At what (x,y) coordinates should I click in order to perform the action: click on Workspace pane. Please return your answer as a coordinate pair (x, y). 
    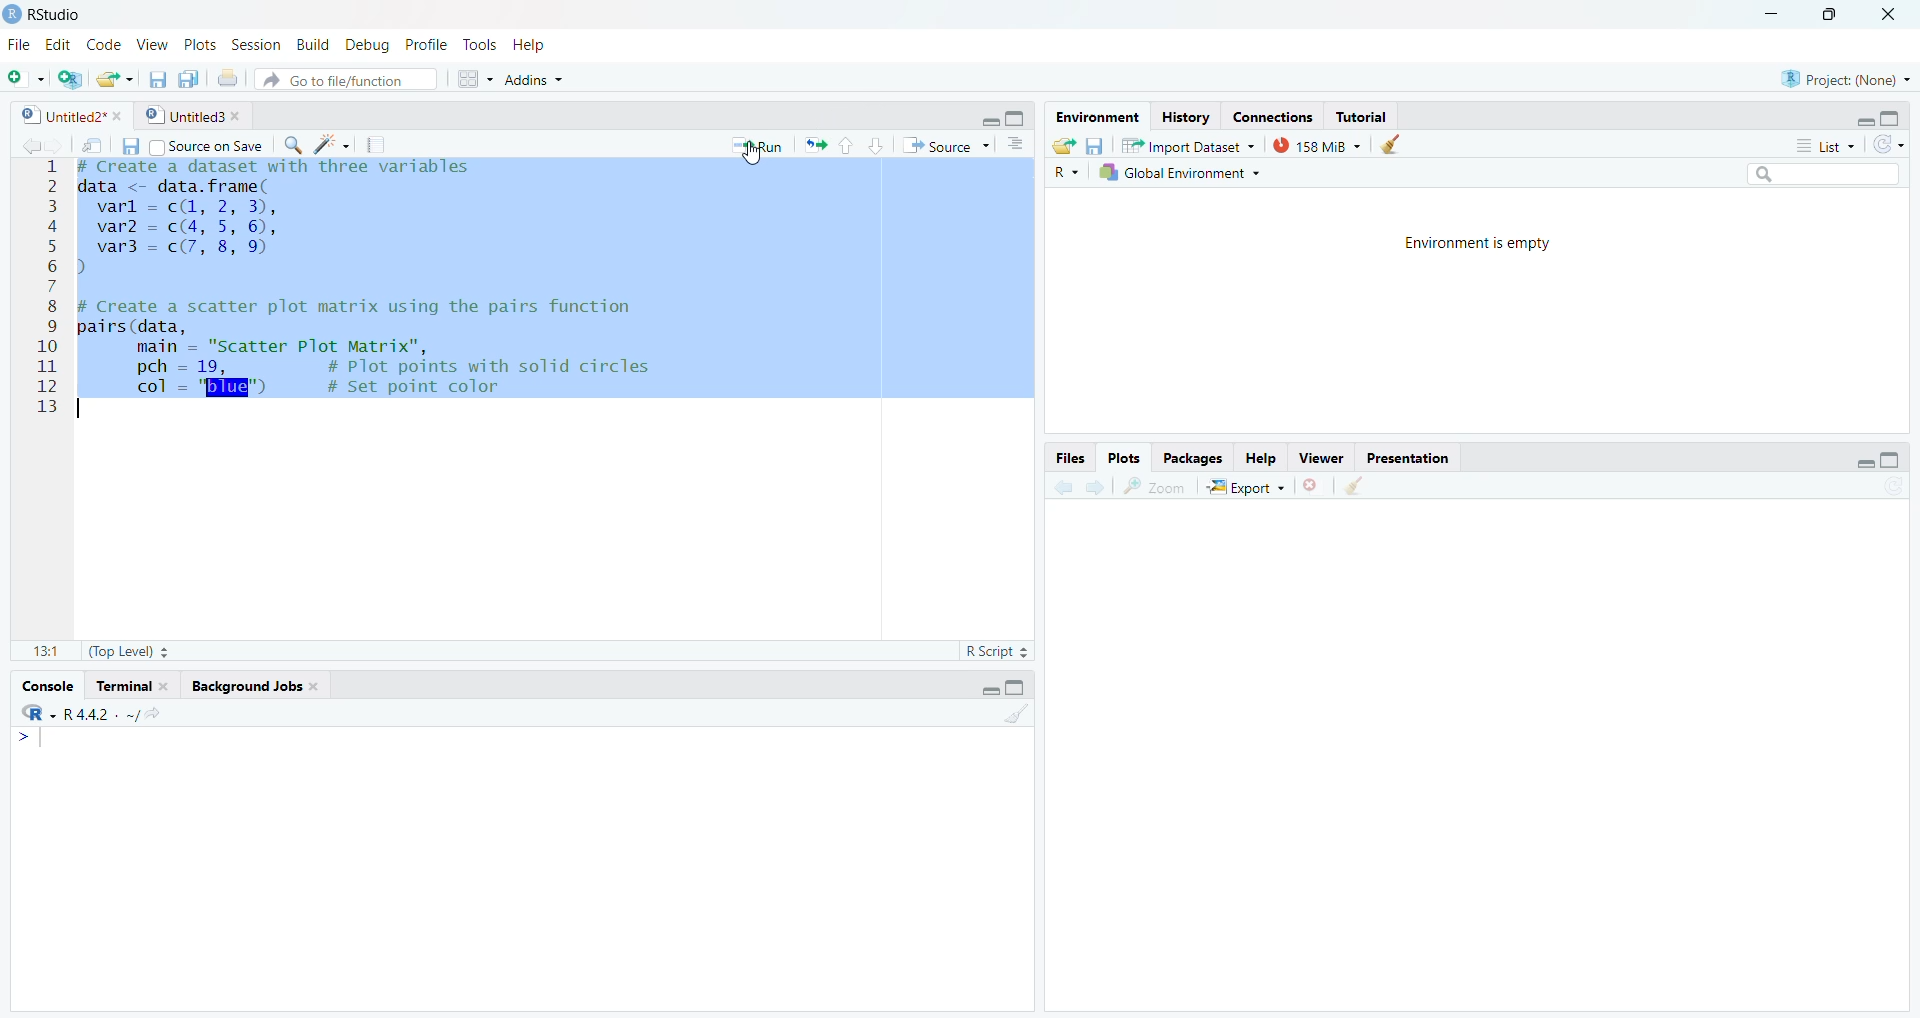
    Looking at the image, I should click on (470, 81).